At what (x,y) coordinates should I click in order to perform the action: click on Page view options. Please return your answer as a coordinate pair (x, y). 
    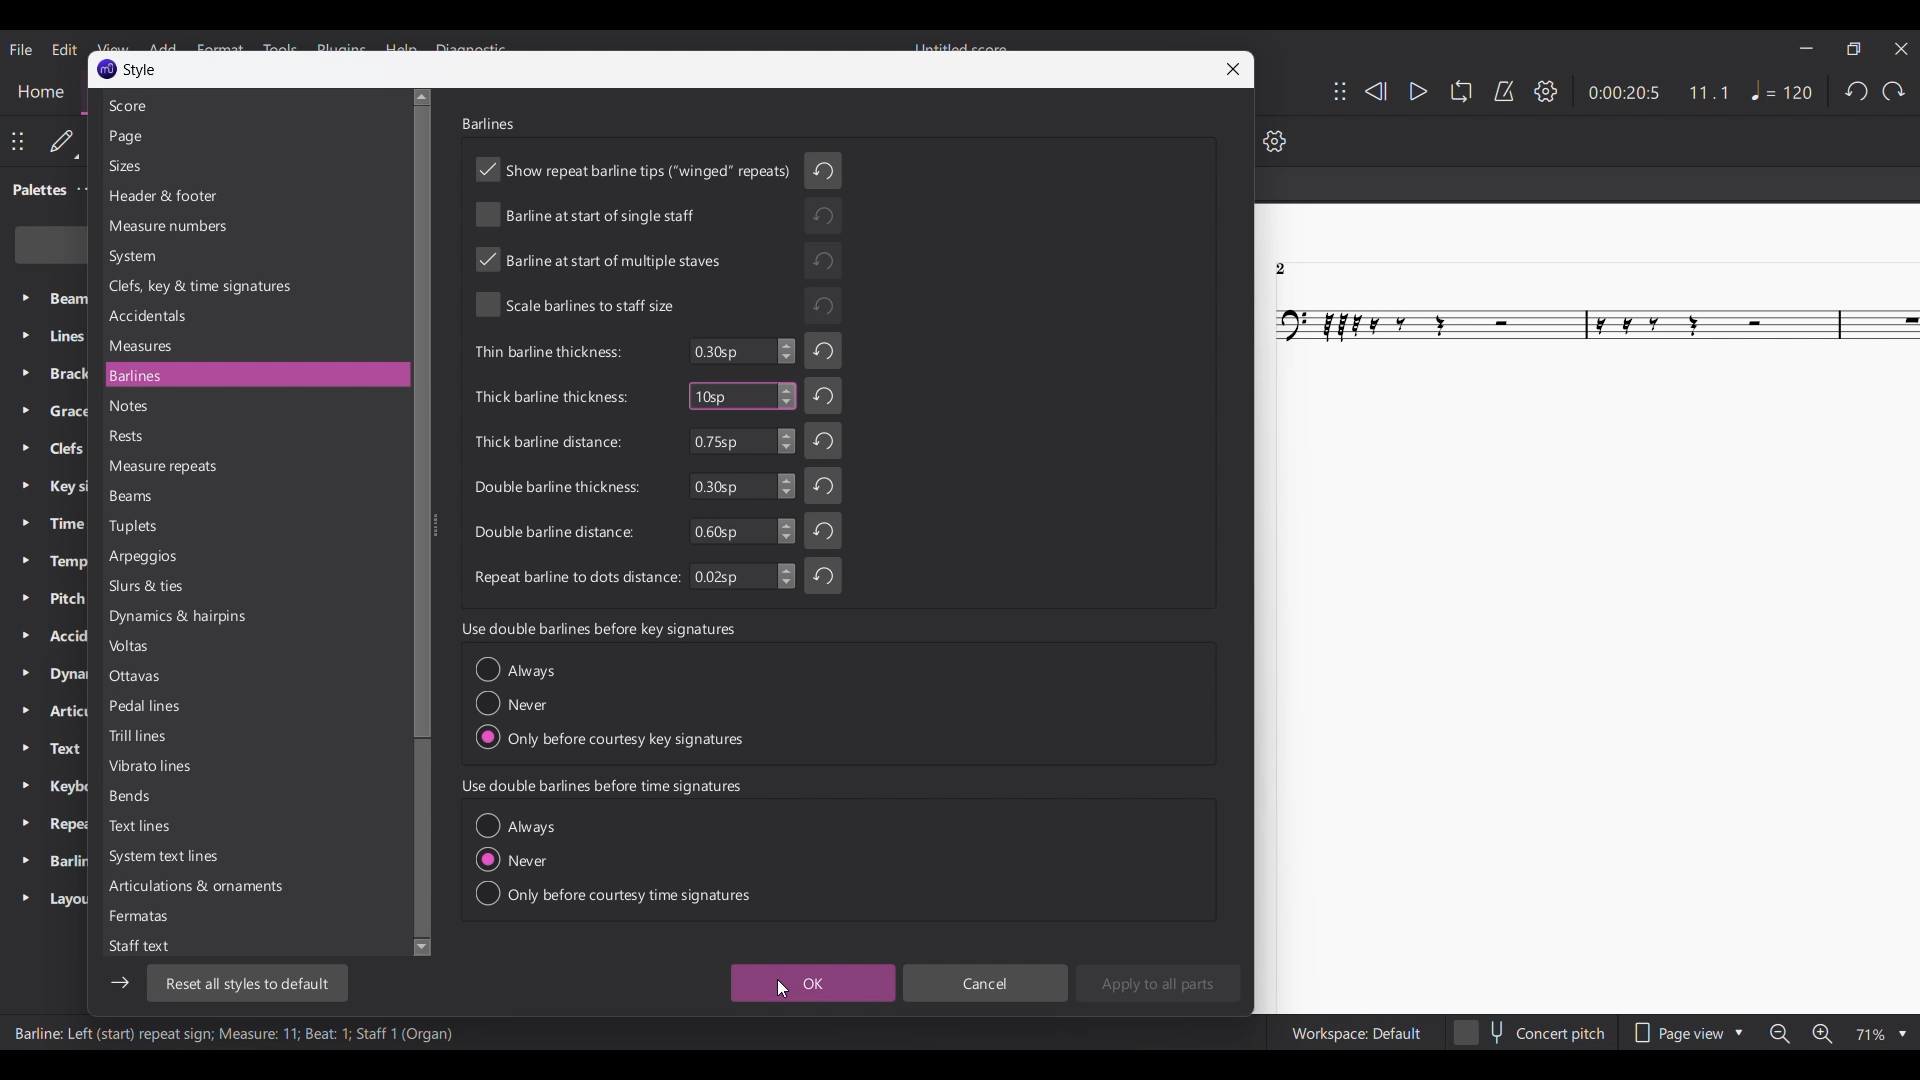
    Looking at the image, I should click on (1688, 1034).